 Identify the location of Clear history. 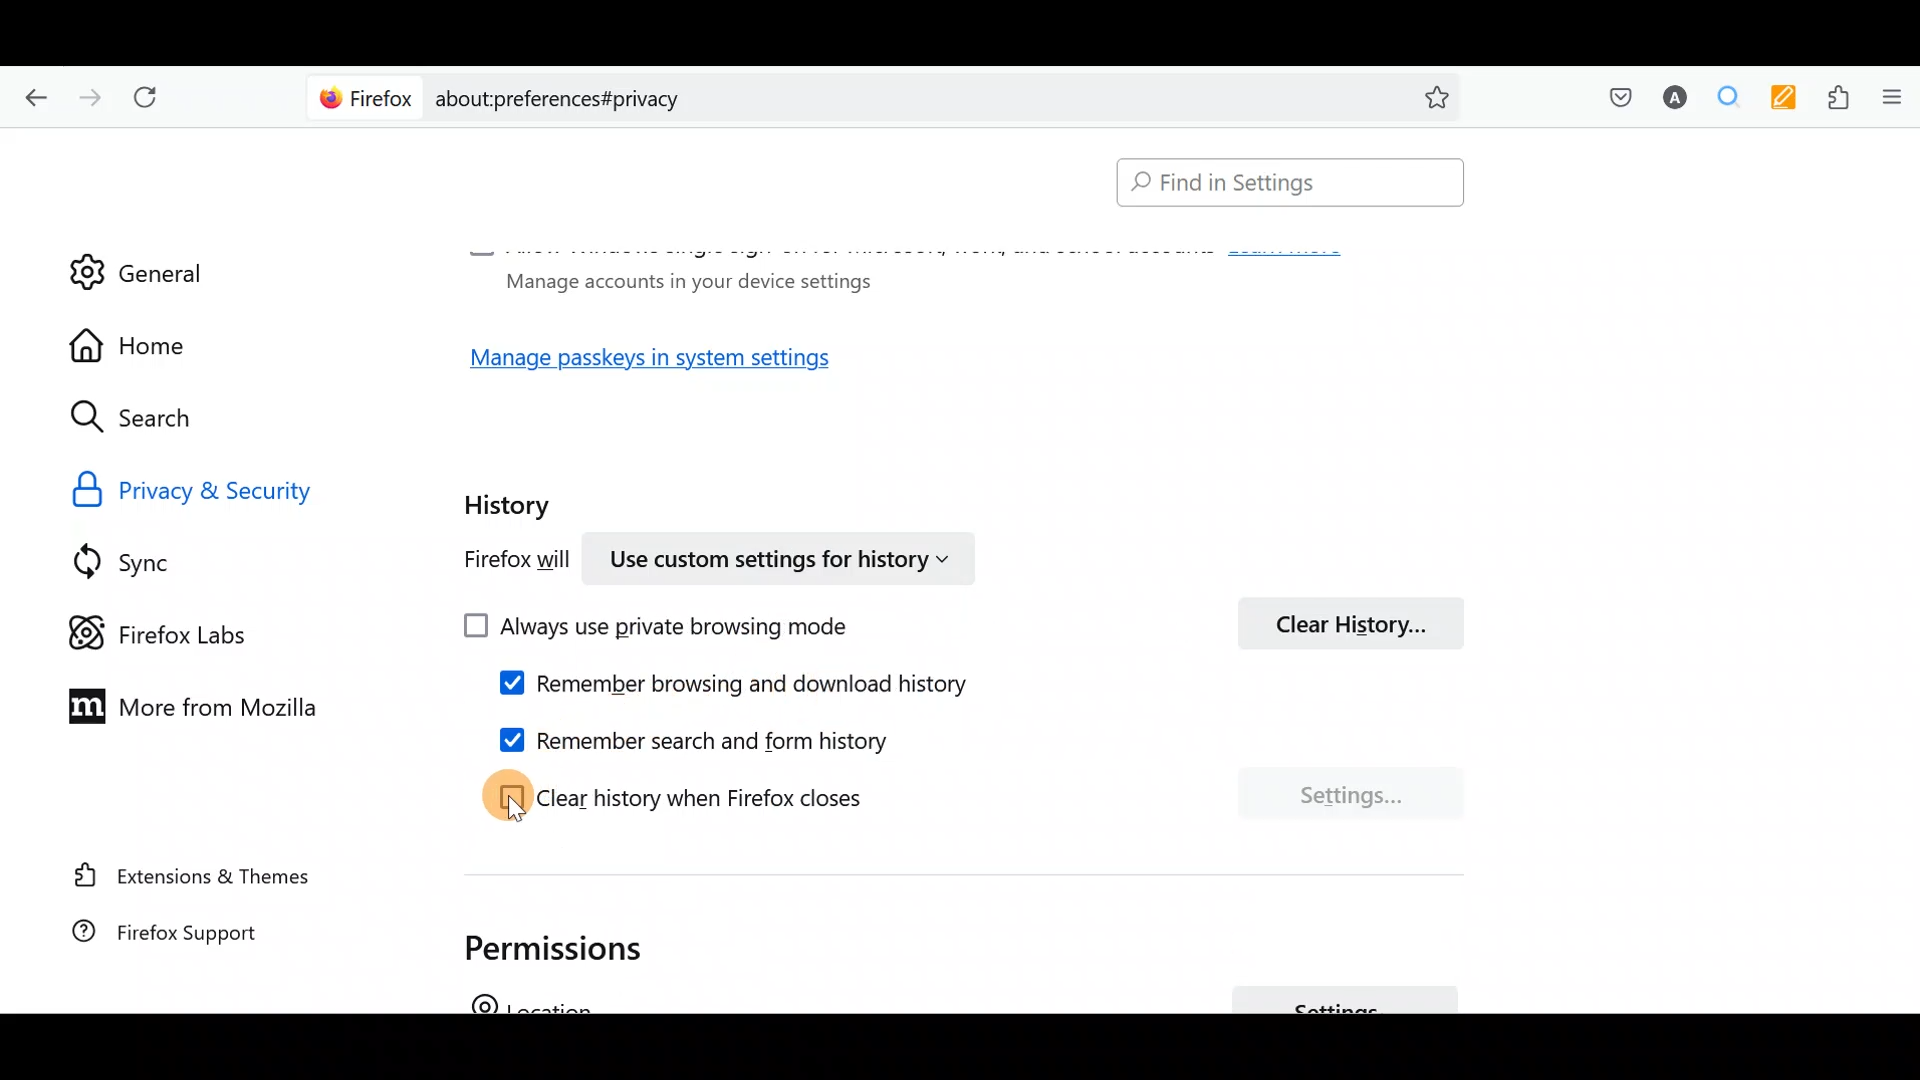
(1360, 621).